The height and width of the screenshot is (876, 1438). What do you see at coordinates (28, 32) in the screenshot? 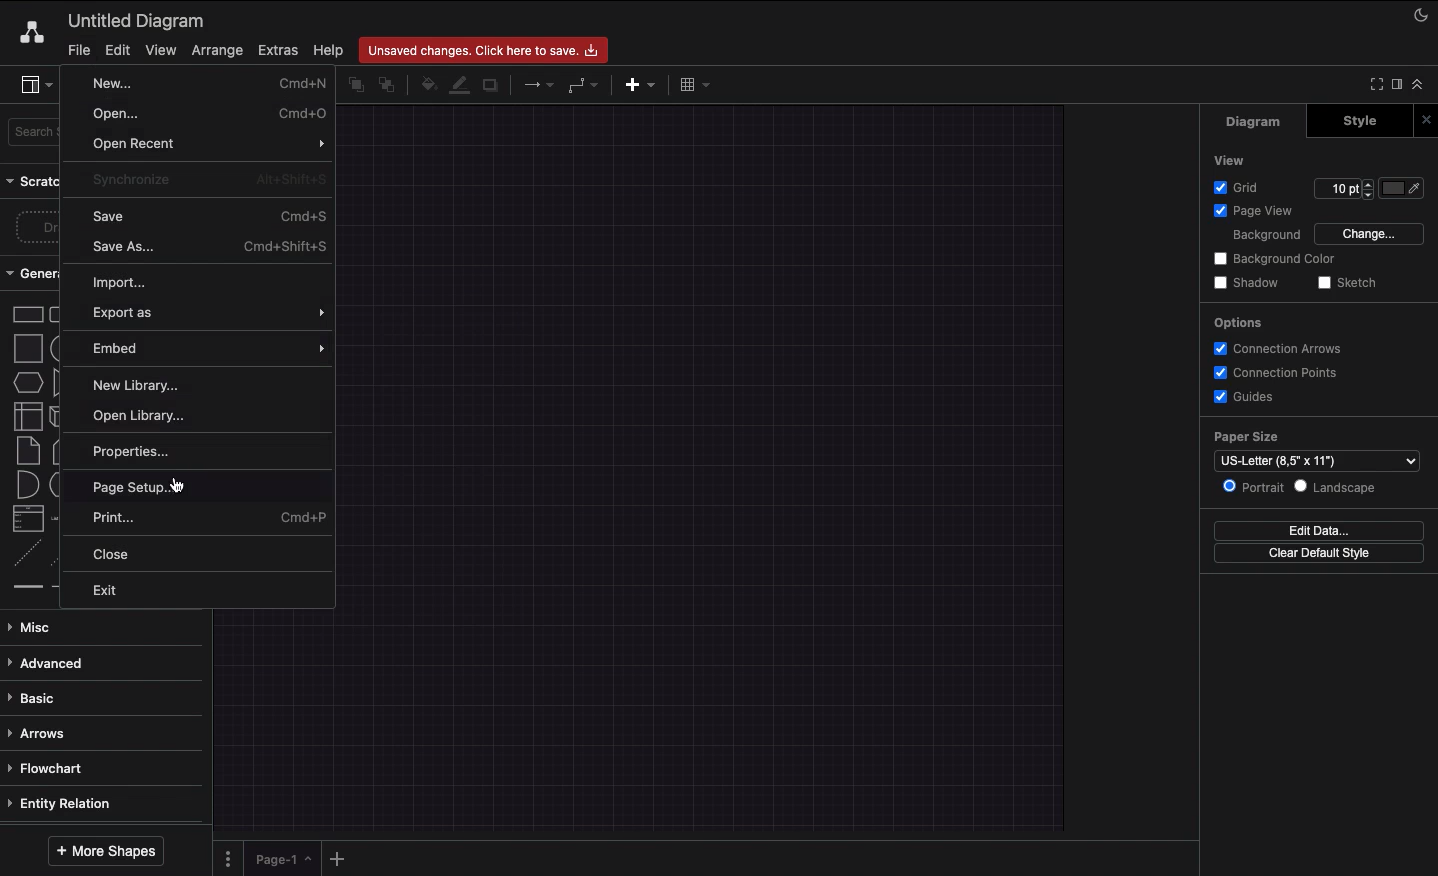
I see `Draw.io` at bounding box center [28, 32].